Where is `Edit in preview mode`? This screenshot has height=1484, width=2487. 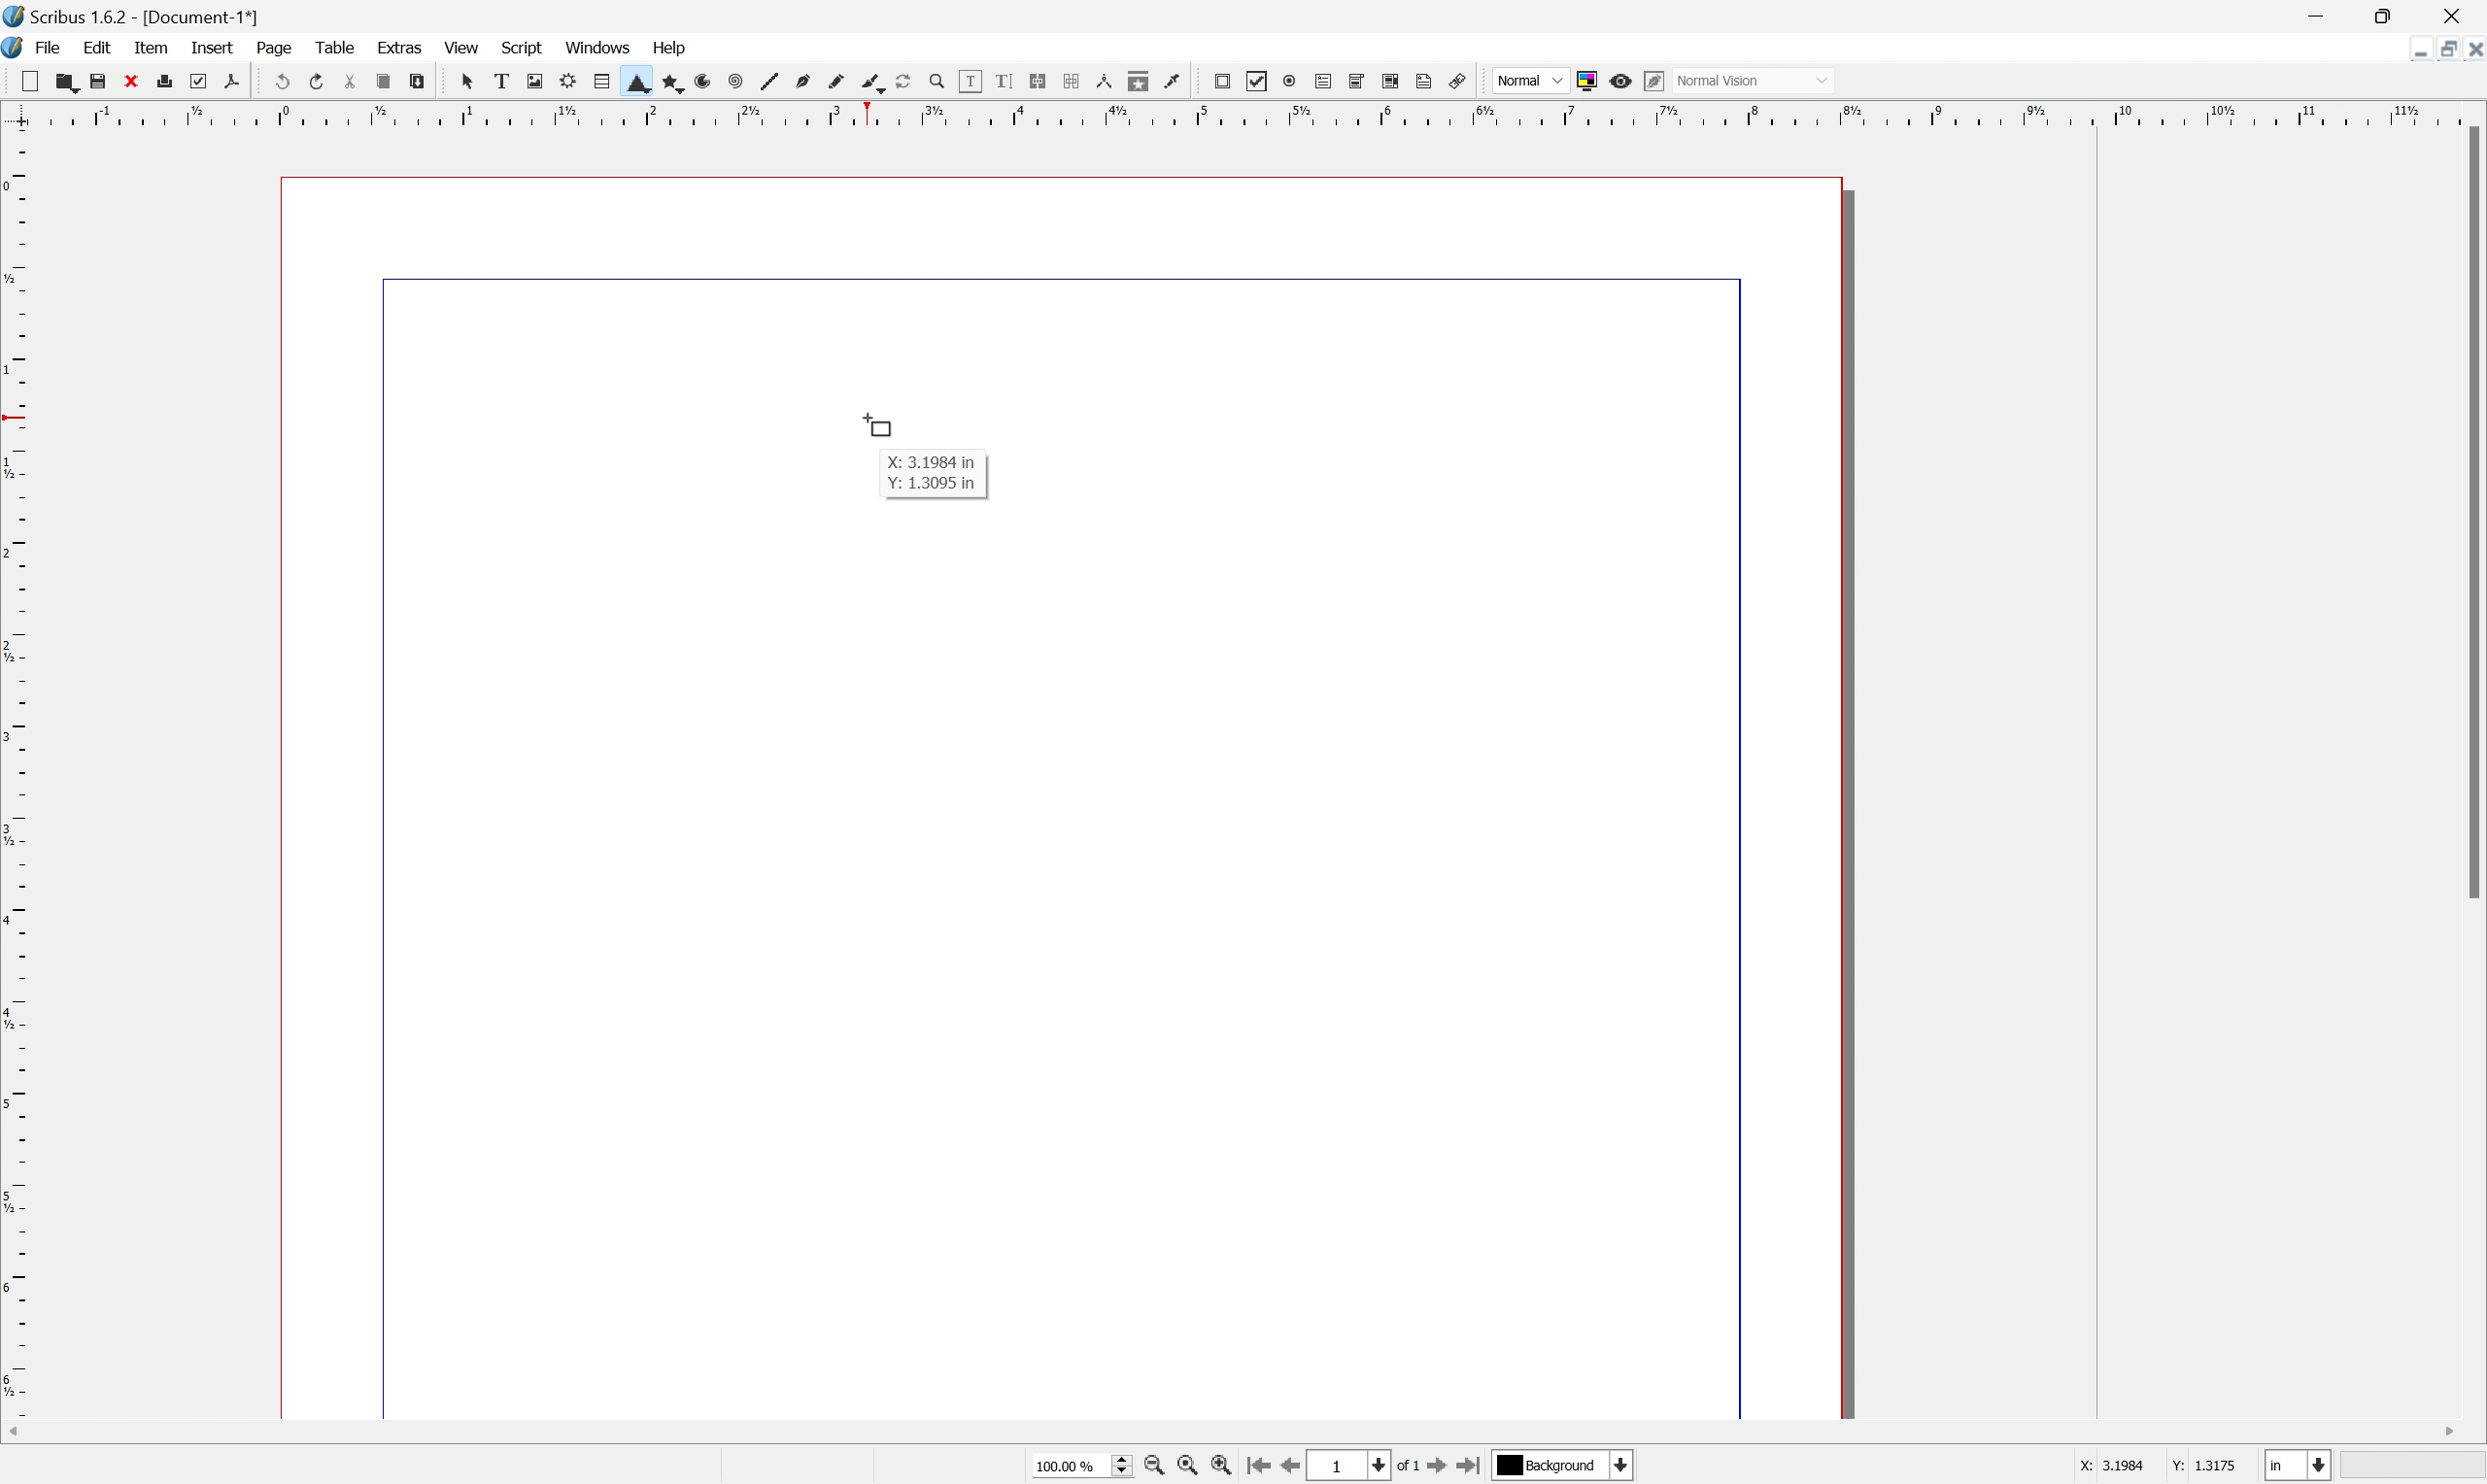
Edit in preview mode is located at coordinates (1654, 82).